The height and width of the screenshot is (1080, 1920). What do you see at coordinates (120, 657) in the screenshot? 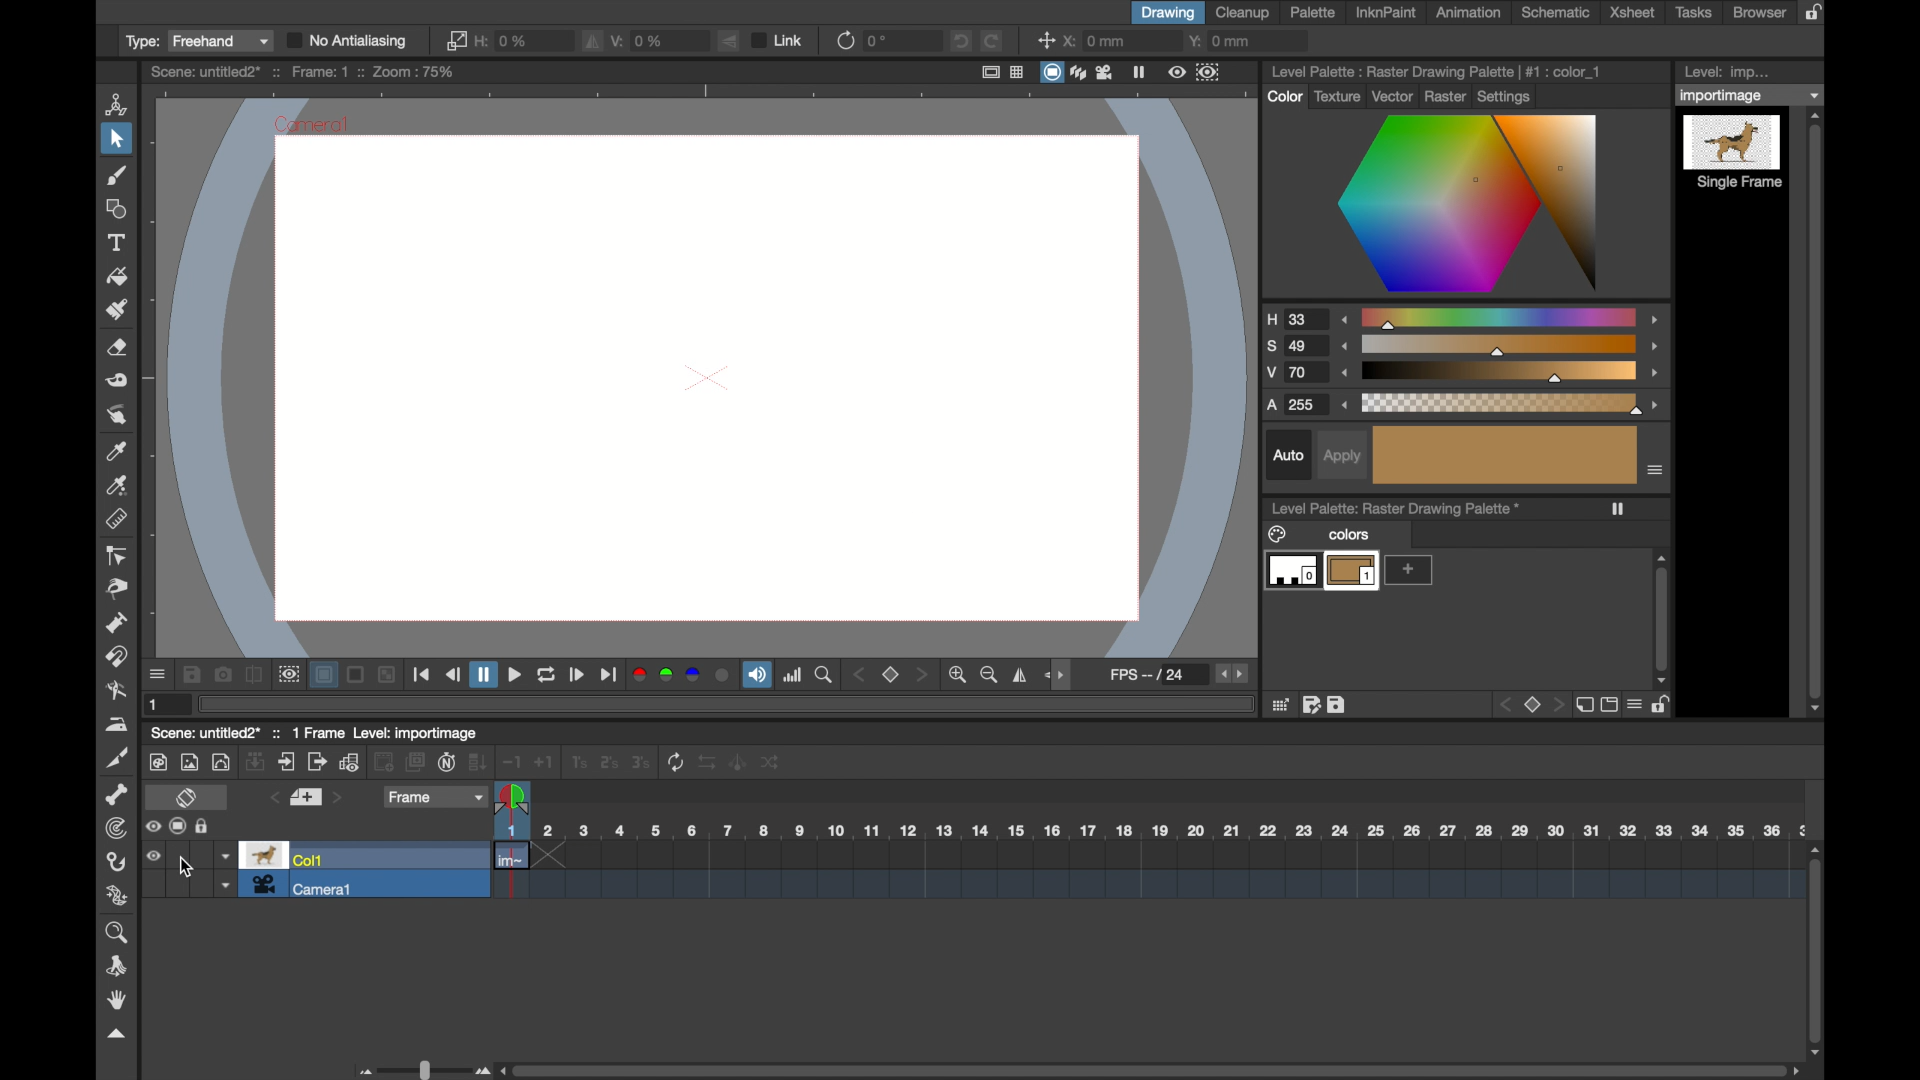
I see `magnet tool` at bounding box center [120, 657].